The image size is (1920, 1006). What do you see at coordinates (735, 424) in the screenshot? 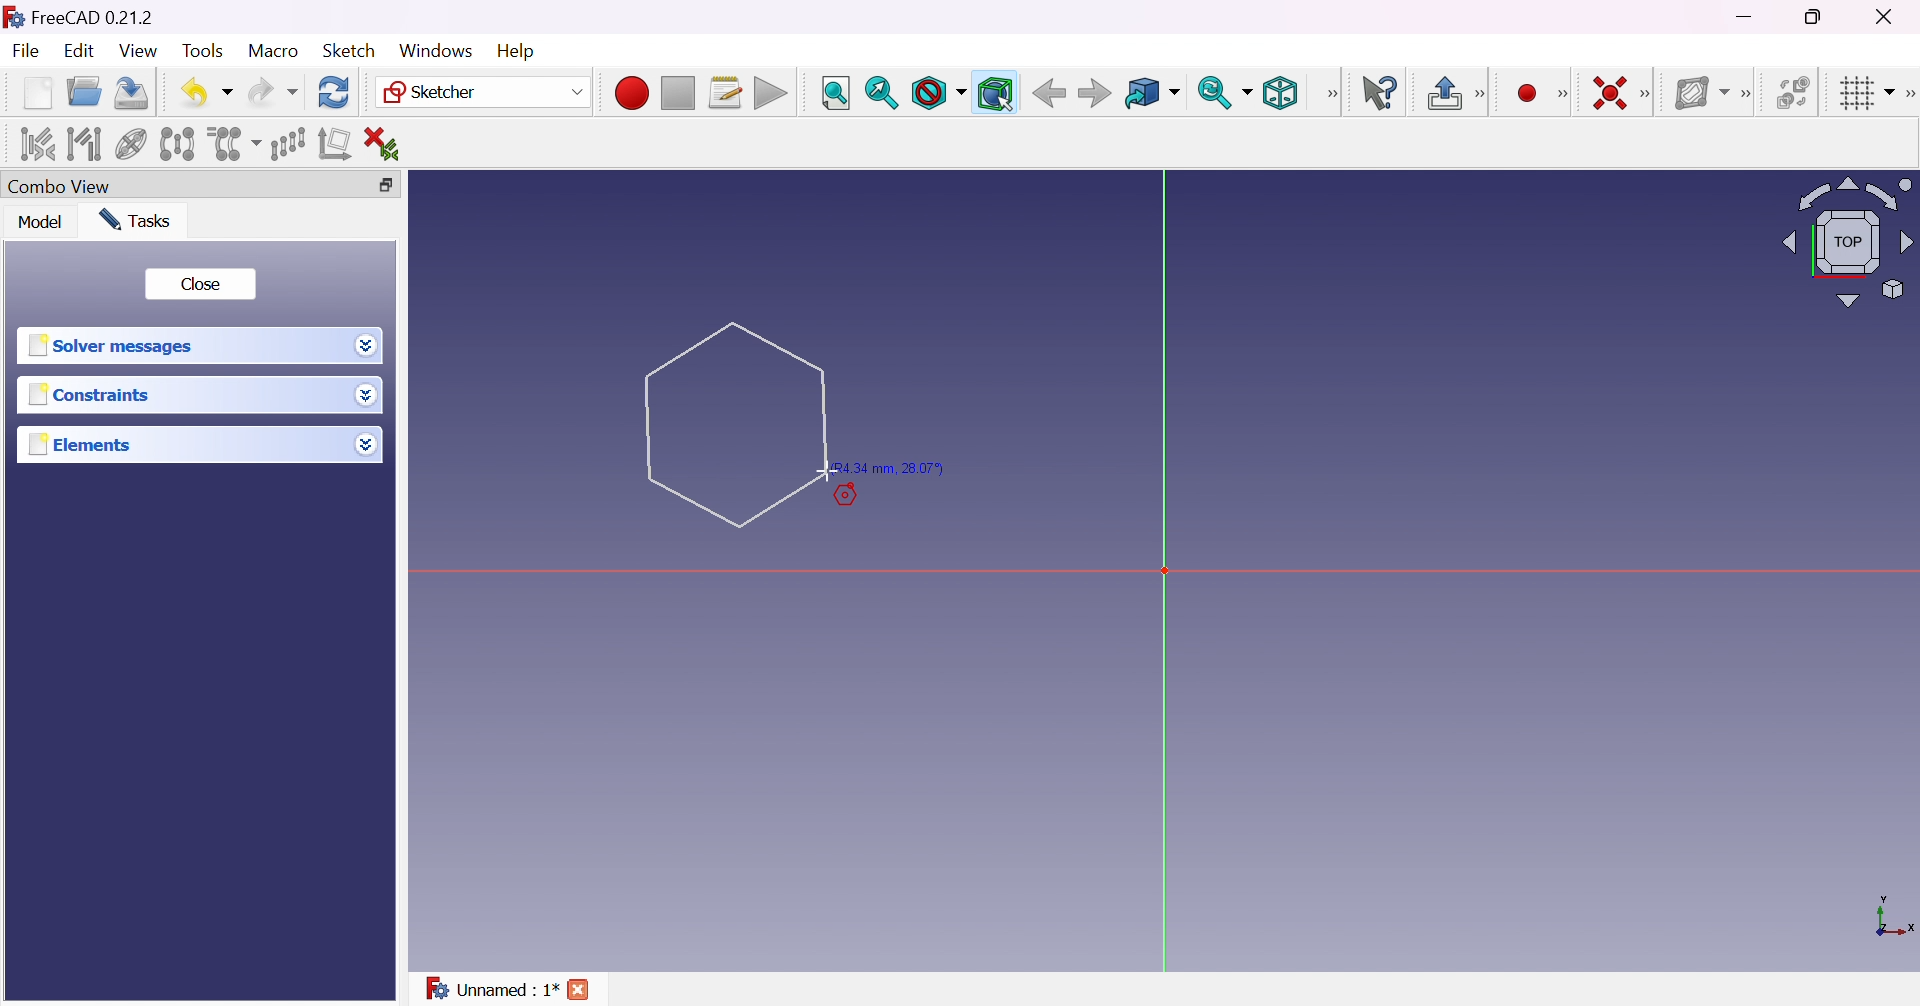
I see `Polygon` at bounding box center [735, 424].